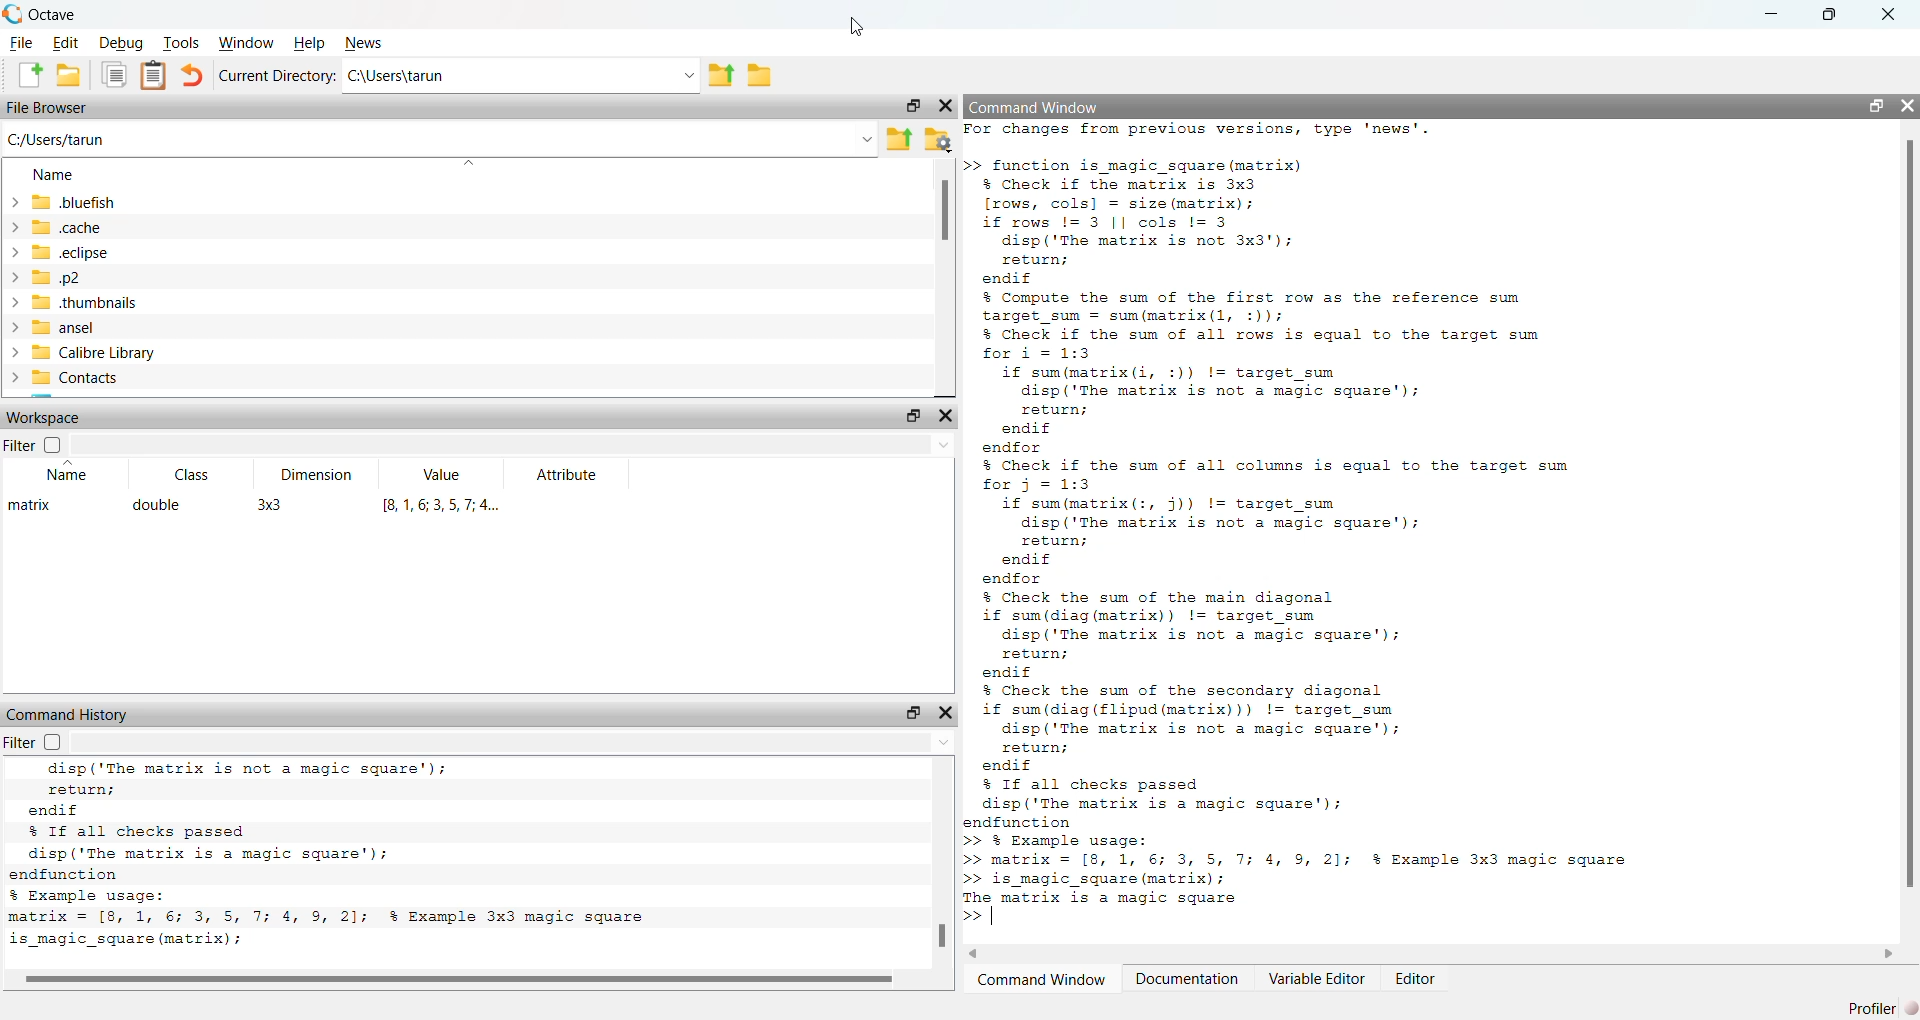  Describe the element at coordinates (14, 14) in the screenshot. I see `logo` at that location.